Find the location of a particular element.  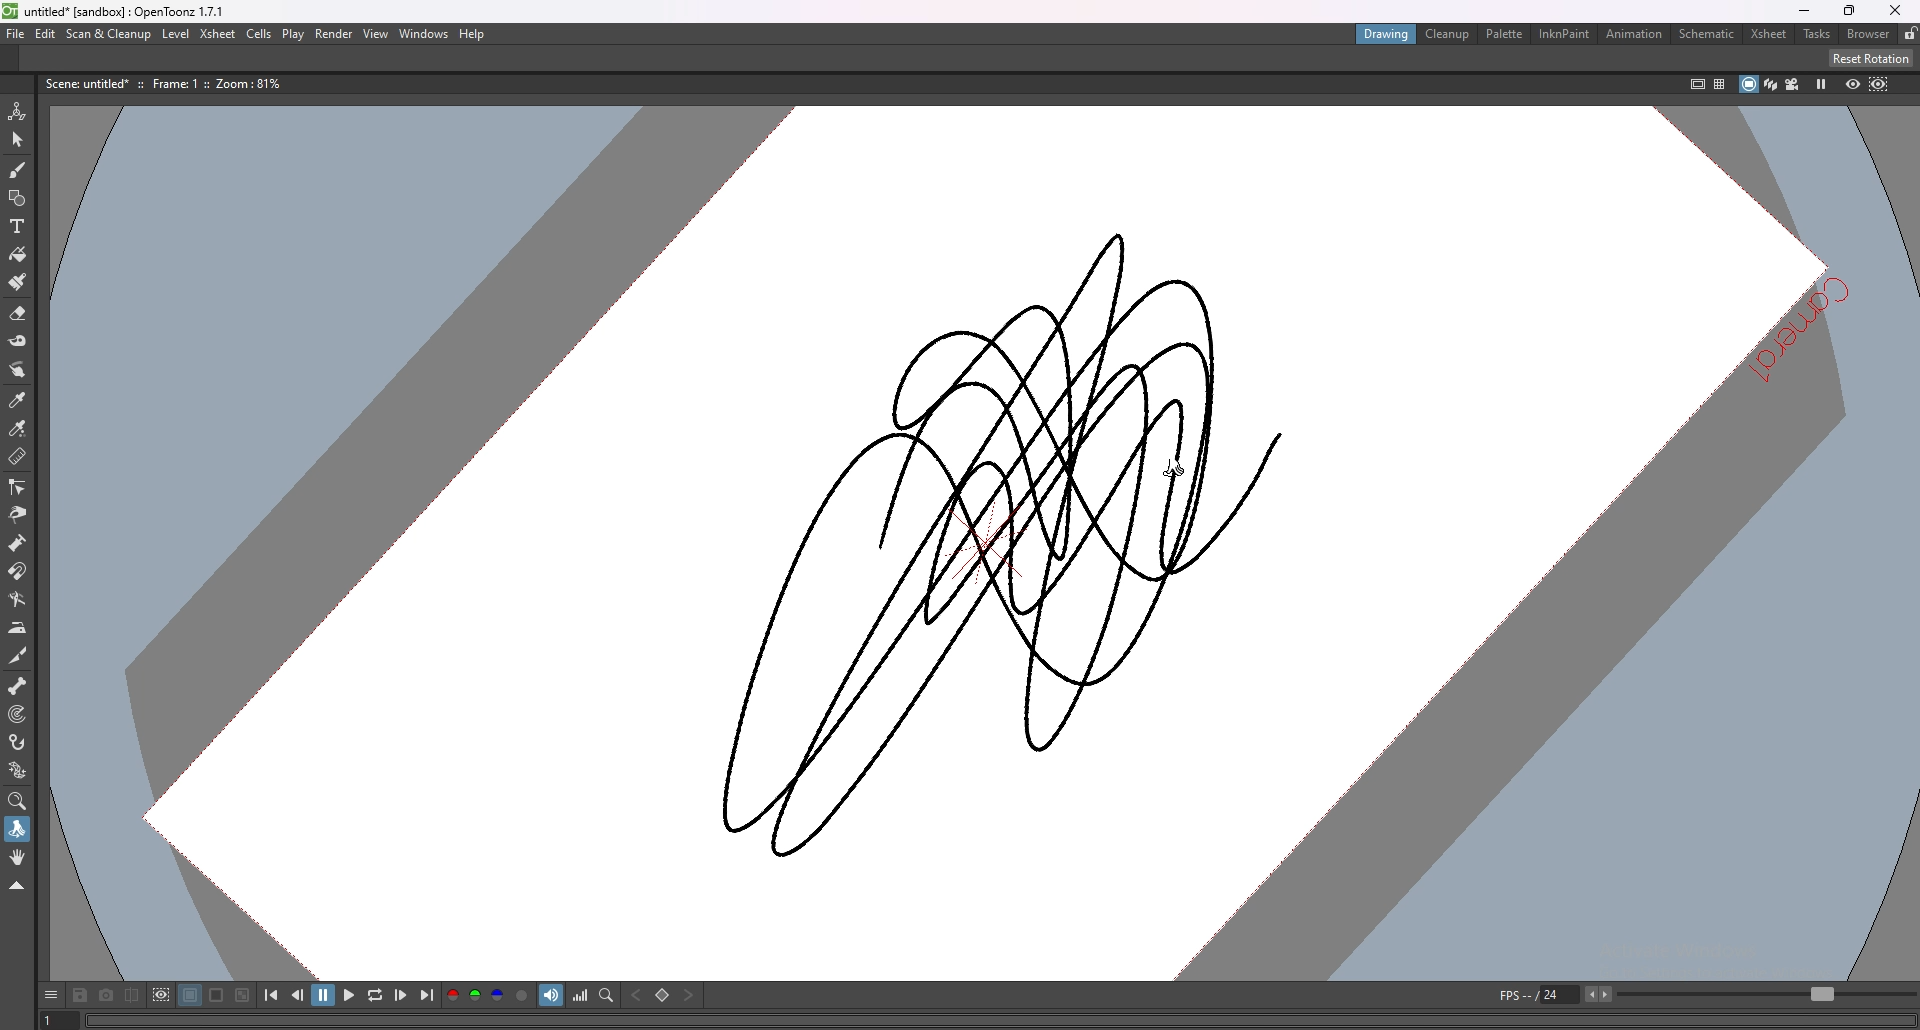

render is located at coordinates (334, 33).